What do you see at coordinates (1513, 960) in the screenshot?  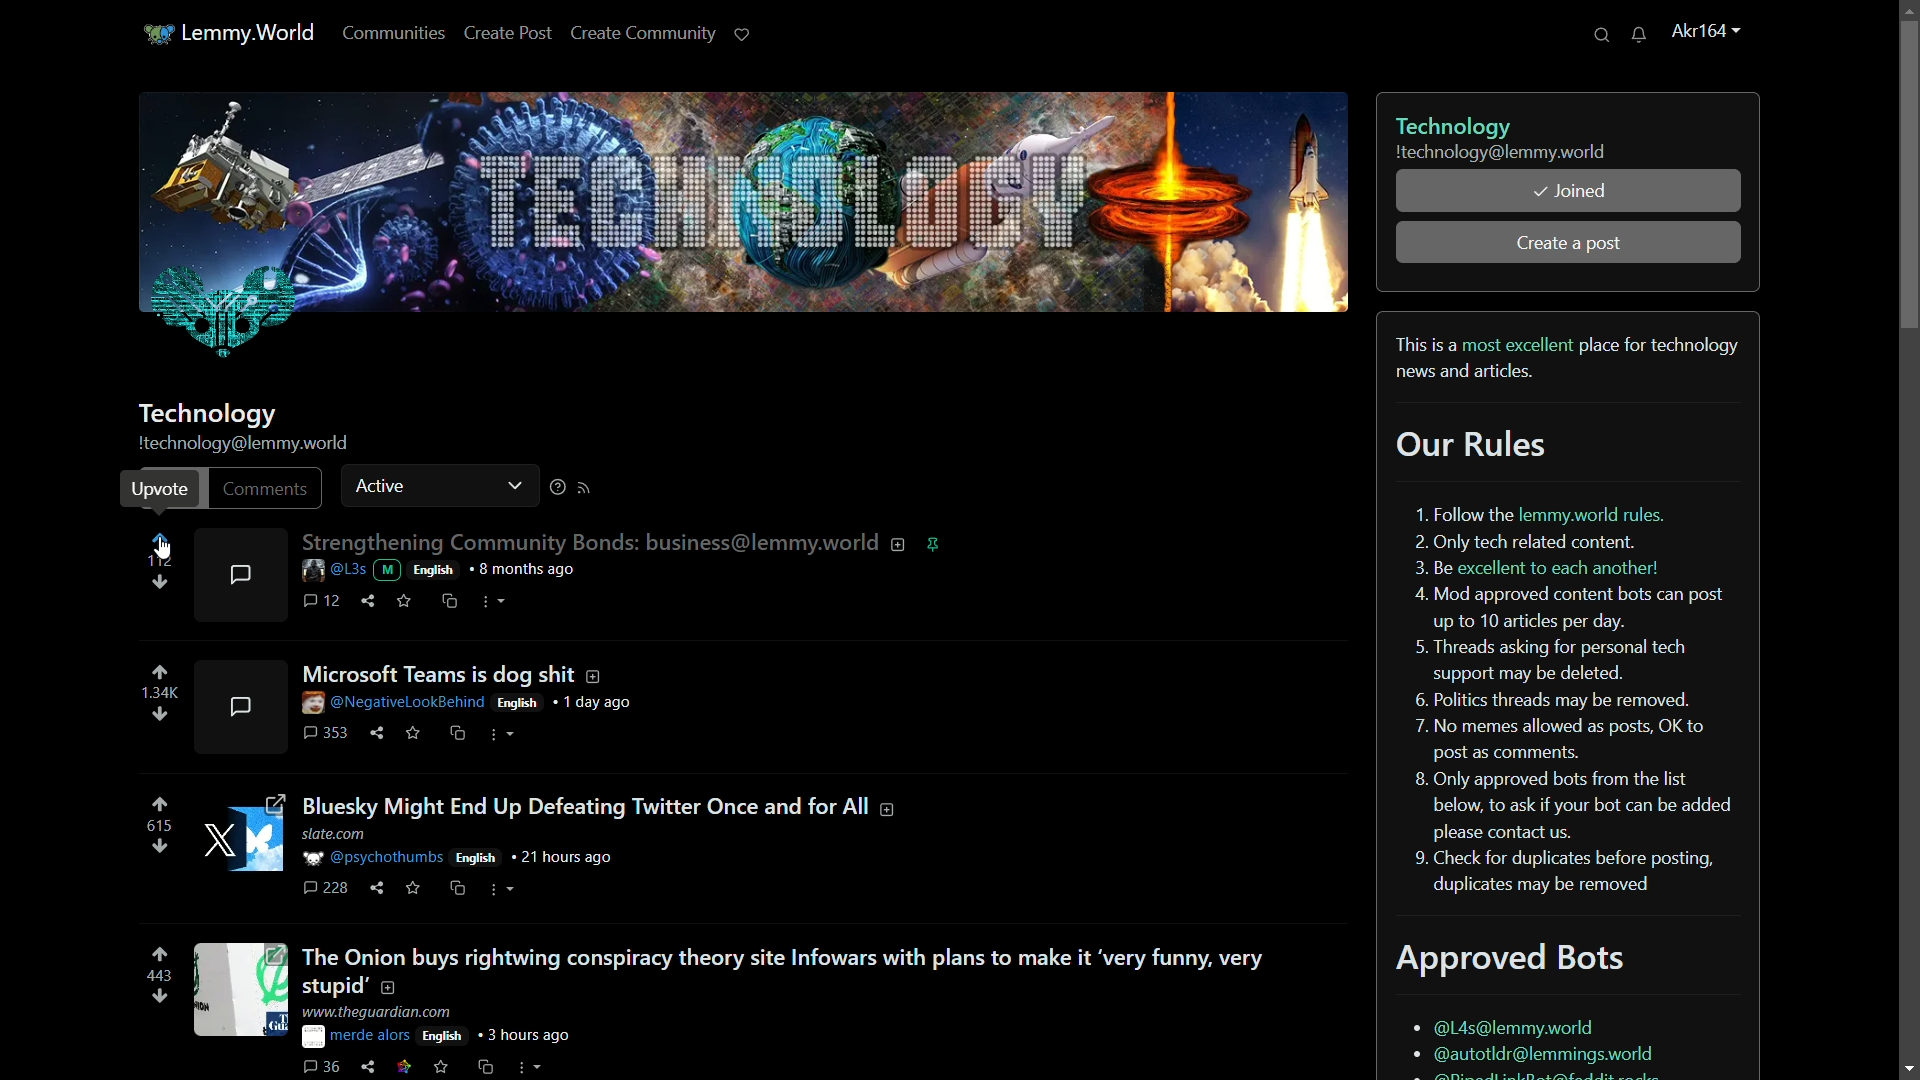 I see `approved bots` at bounding box center [1513, 960].